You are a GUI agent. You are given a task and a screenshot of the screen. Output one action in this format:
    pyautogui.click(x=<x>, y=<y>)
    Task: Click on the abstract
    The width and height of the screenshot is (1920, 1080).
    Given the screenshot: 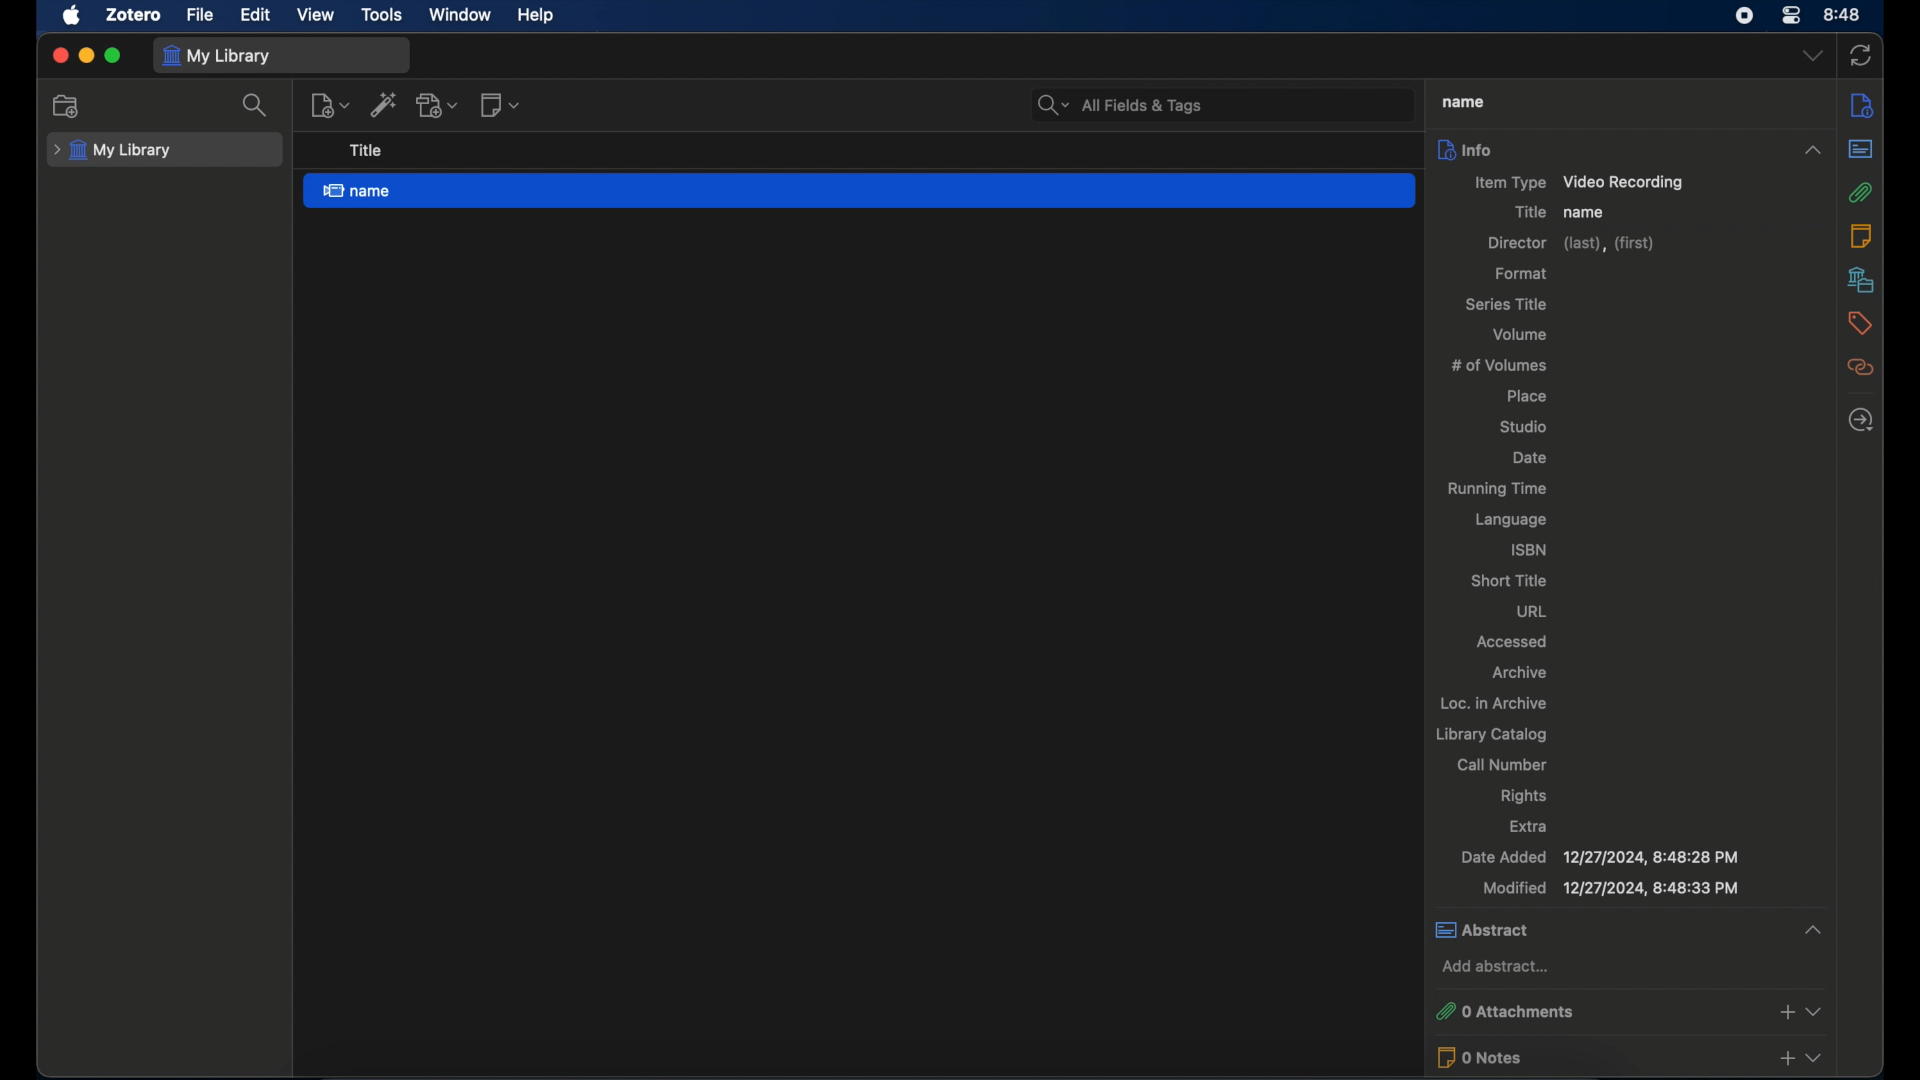 What is the action you would take?
    pyautogui.click(x=1860, y=148)
    